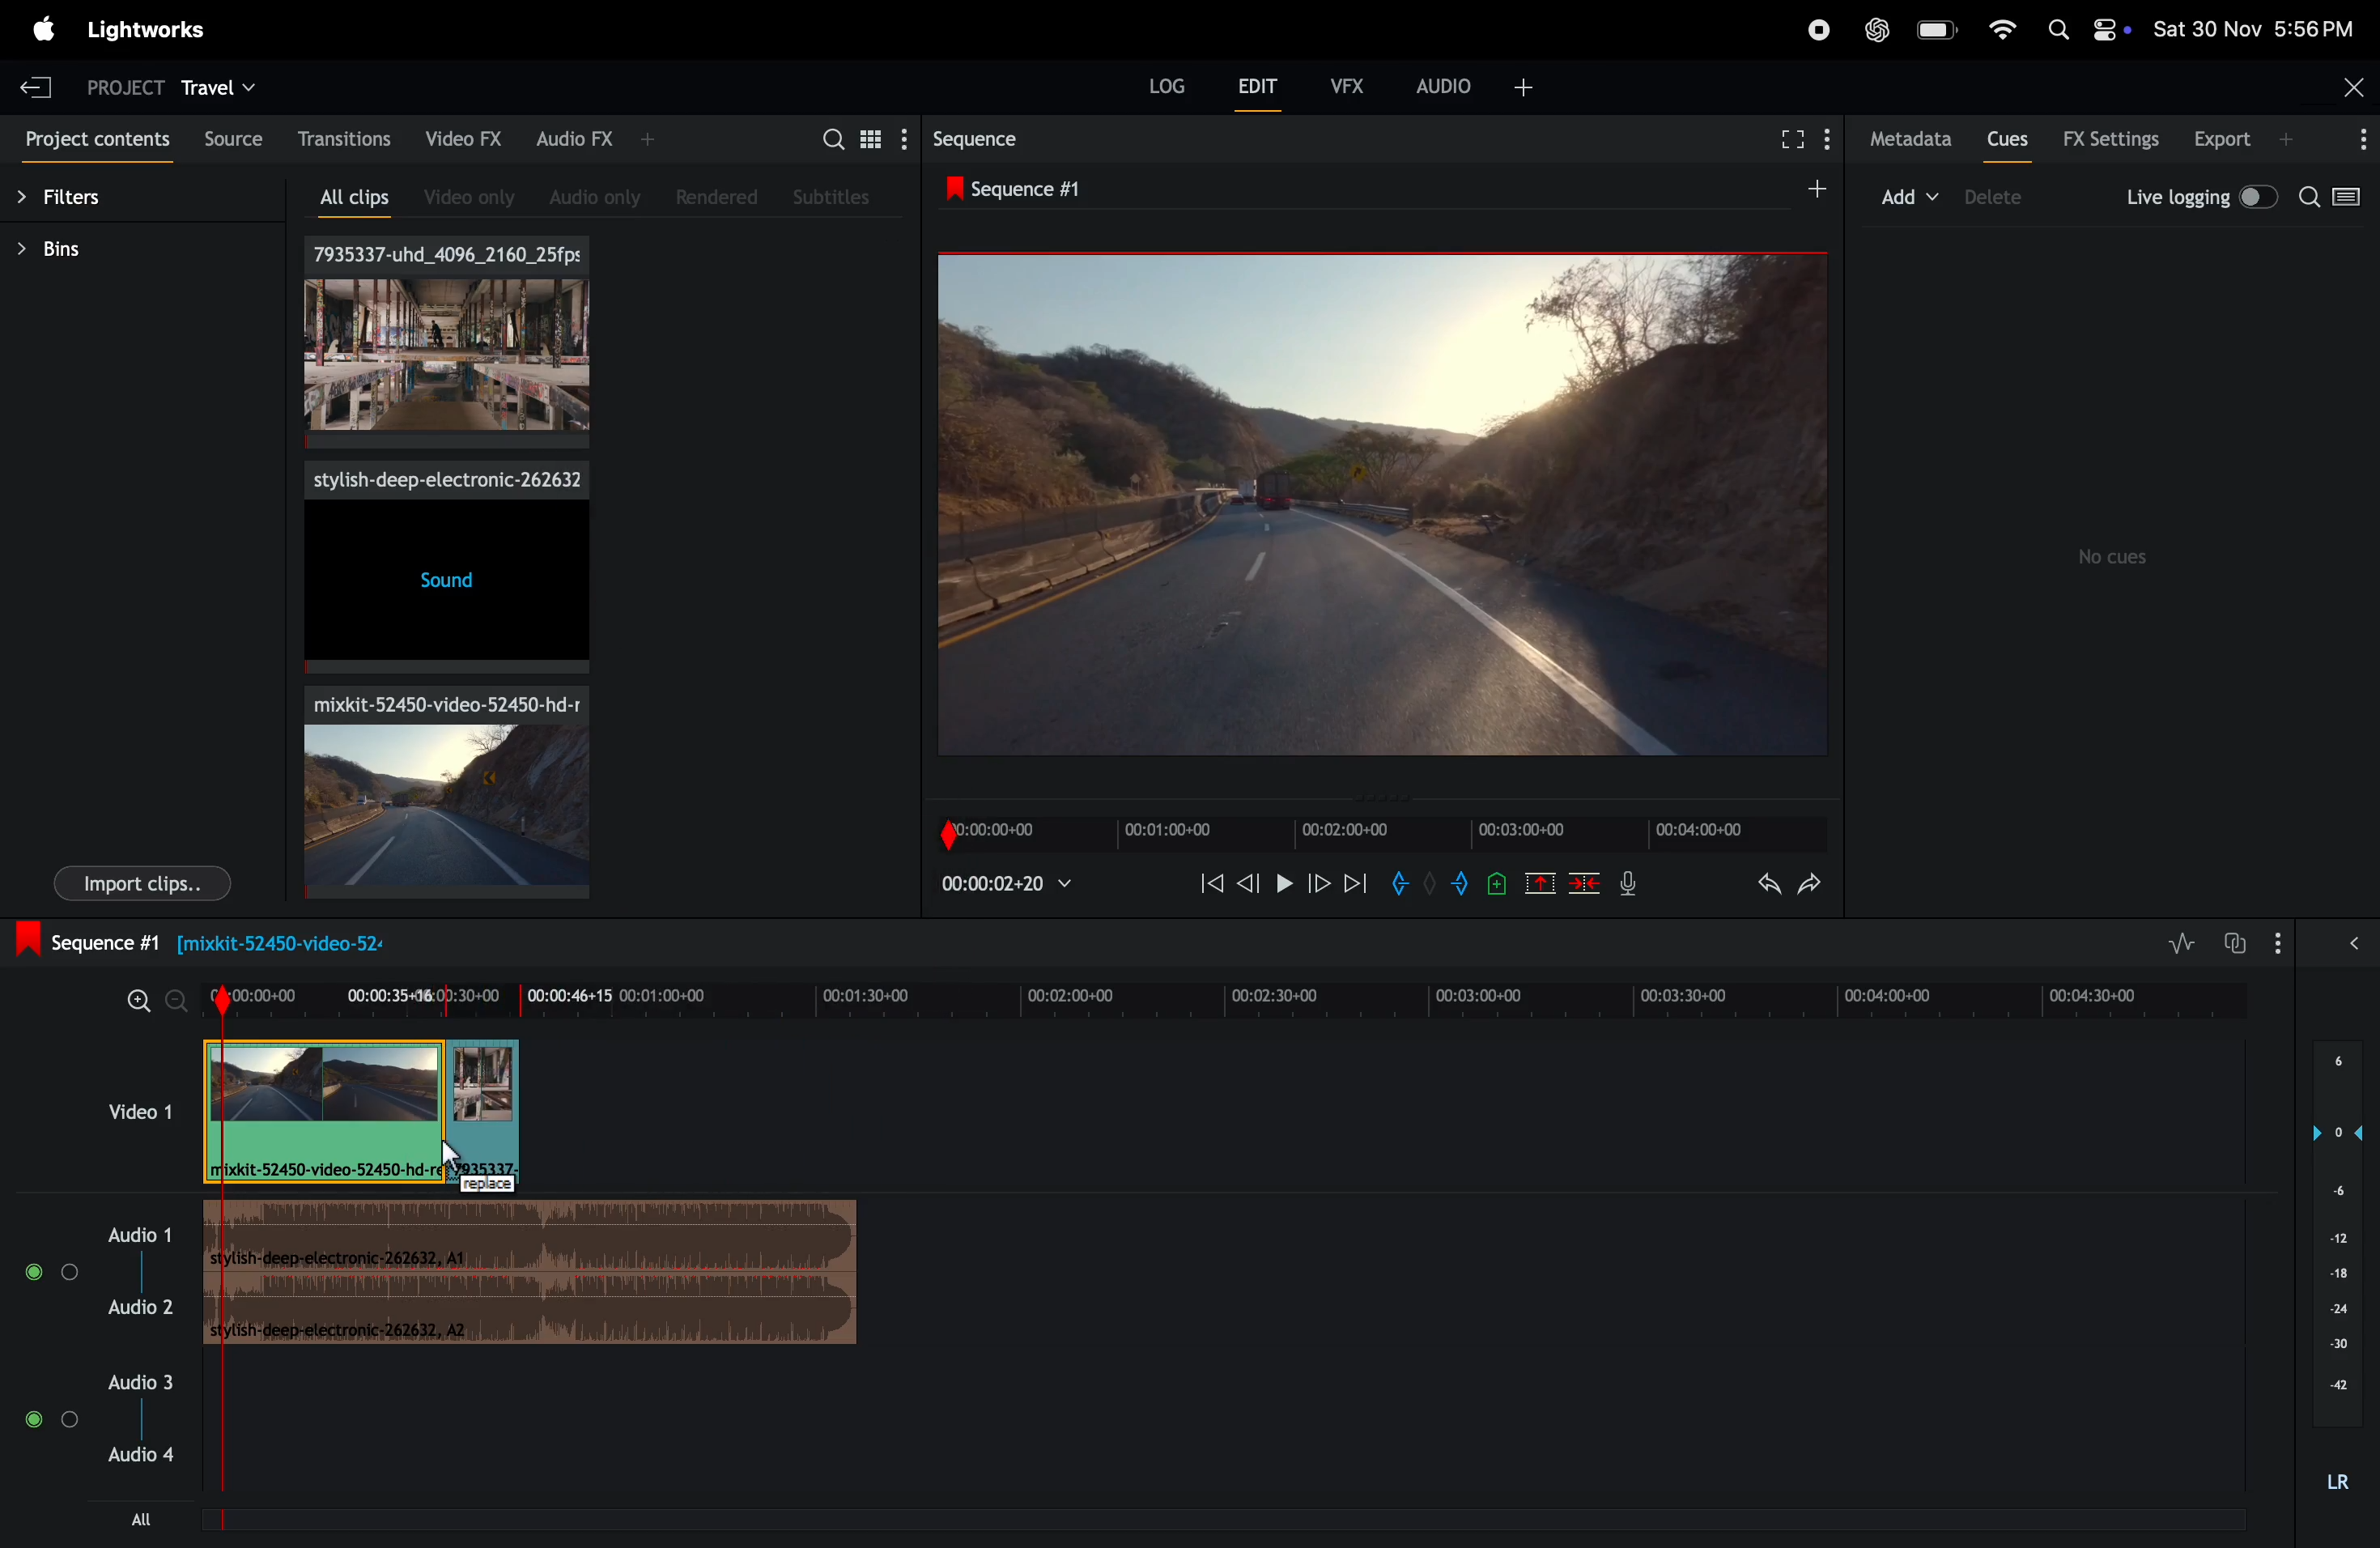 This screenshot has width=2380, height=1548. What do you see at coordinates (222, 86) in the screenshot?
I see `travel` at bounding box center [222, 86].